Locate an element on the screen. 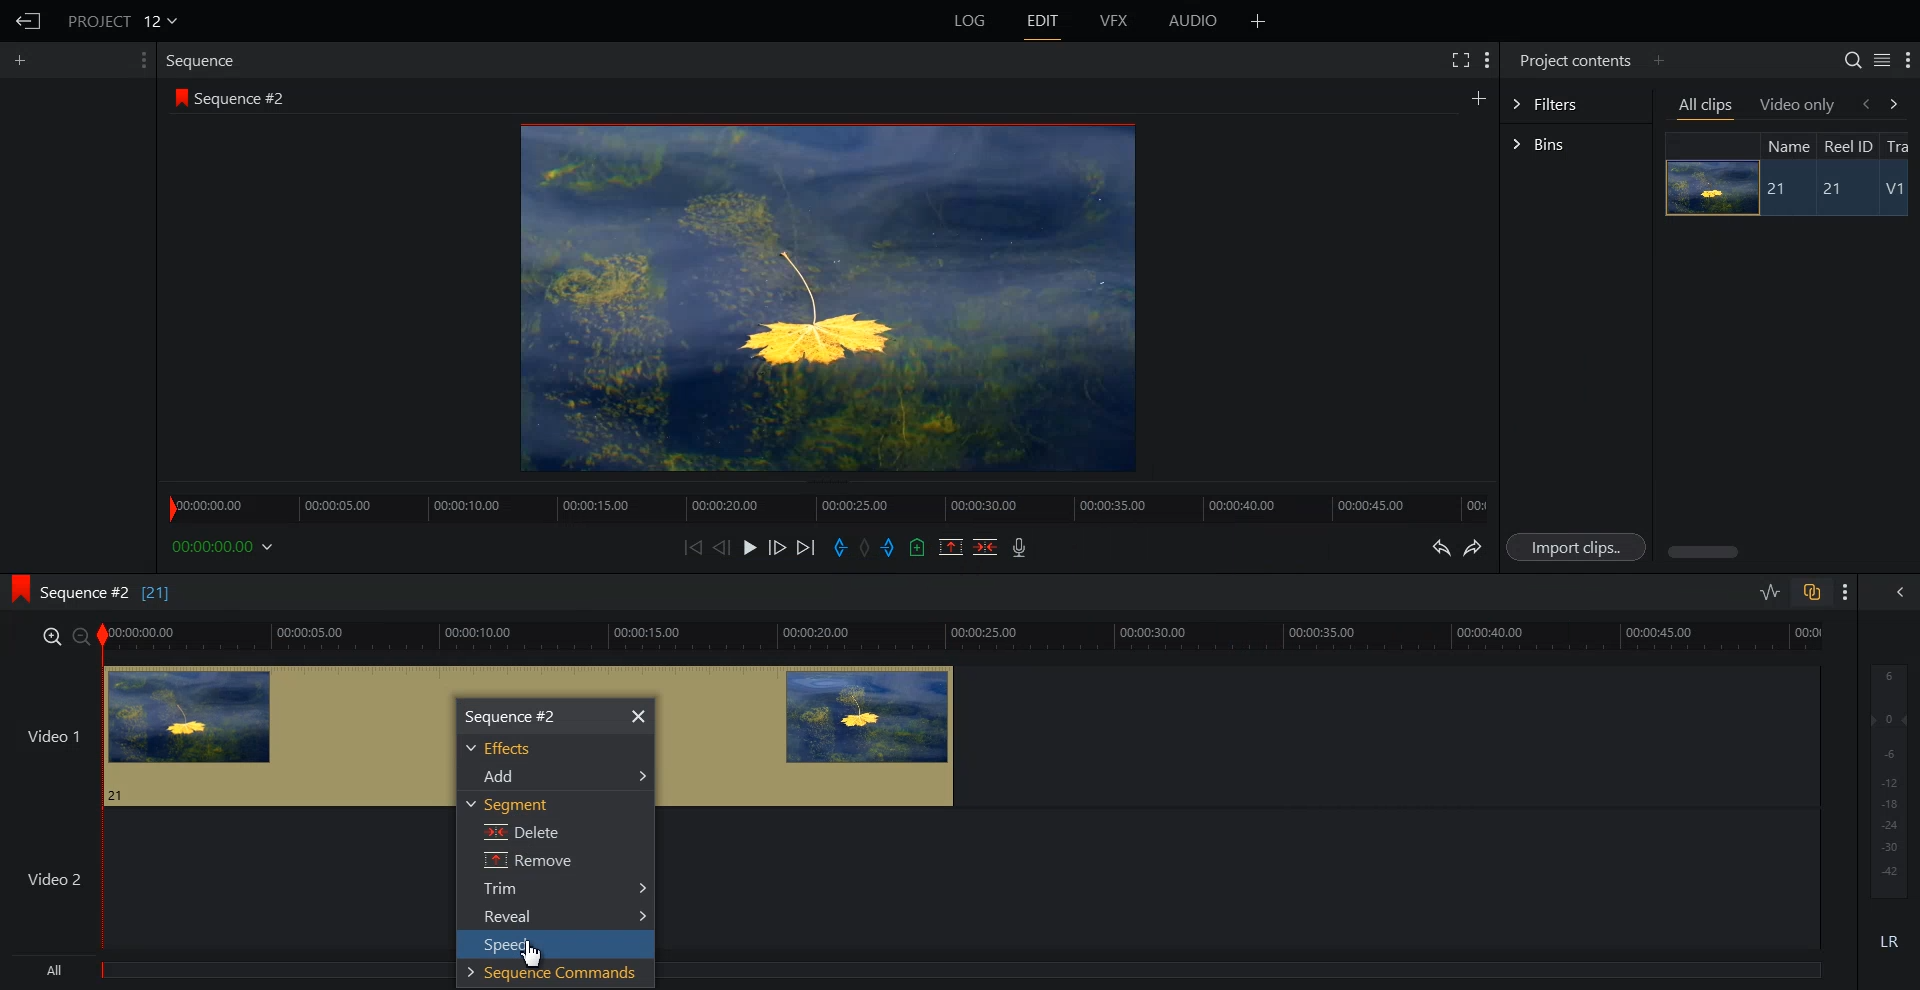  Full screen is located at coordinates (1459, 58).